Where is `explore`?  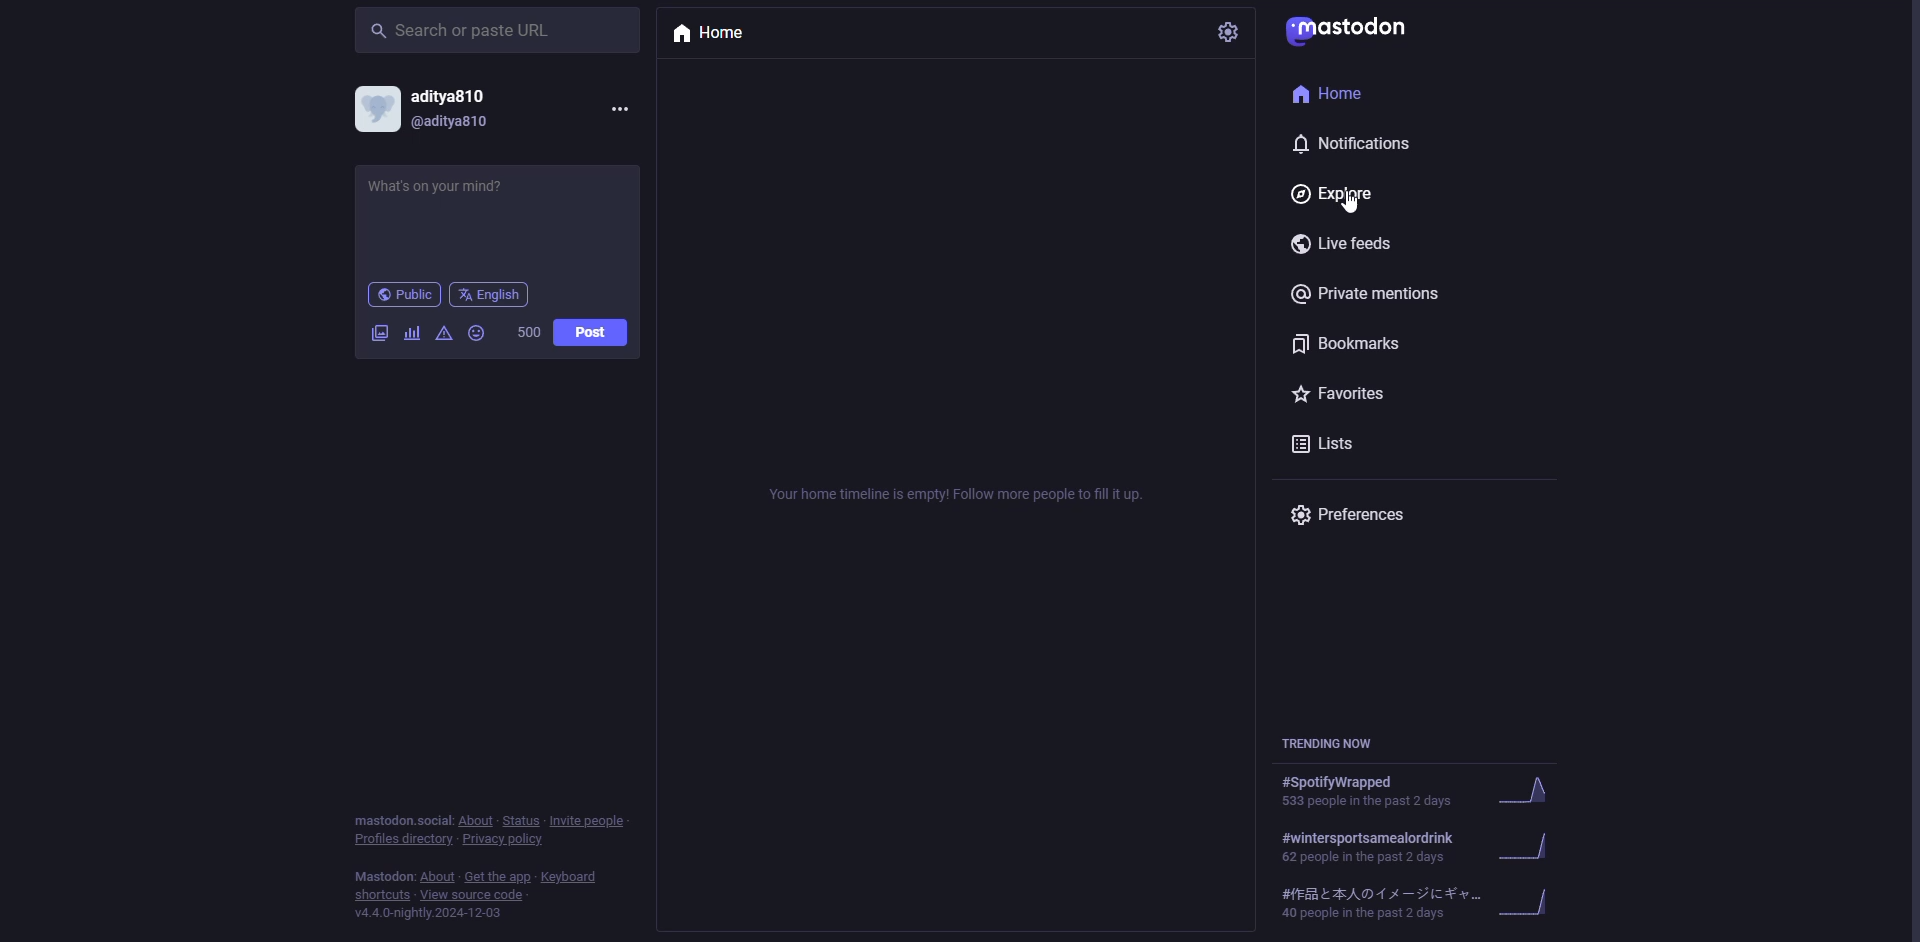
explore is located at coordinates (1340, 195).